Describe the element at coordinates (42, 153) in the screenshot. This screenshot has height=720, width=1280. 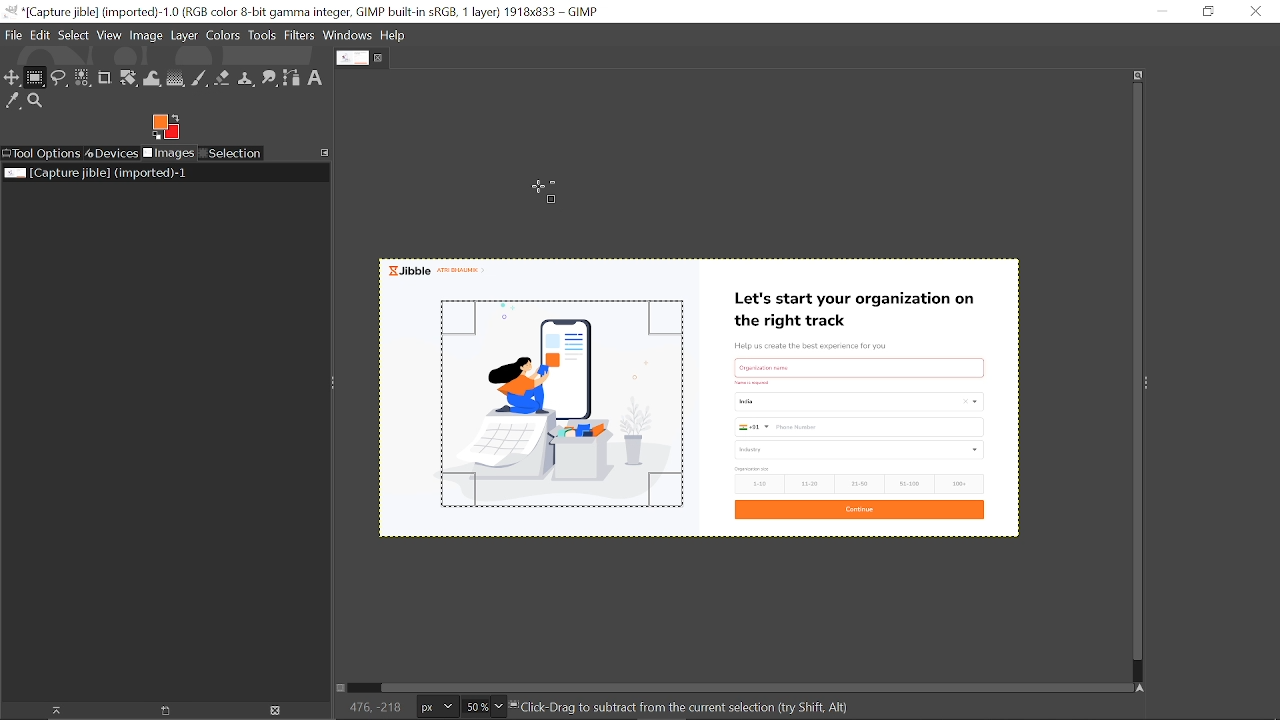
I see `Tool options` at that location.